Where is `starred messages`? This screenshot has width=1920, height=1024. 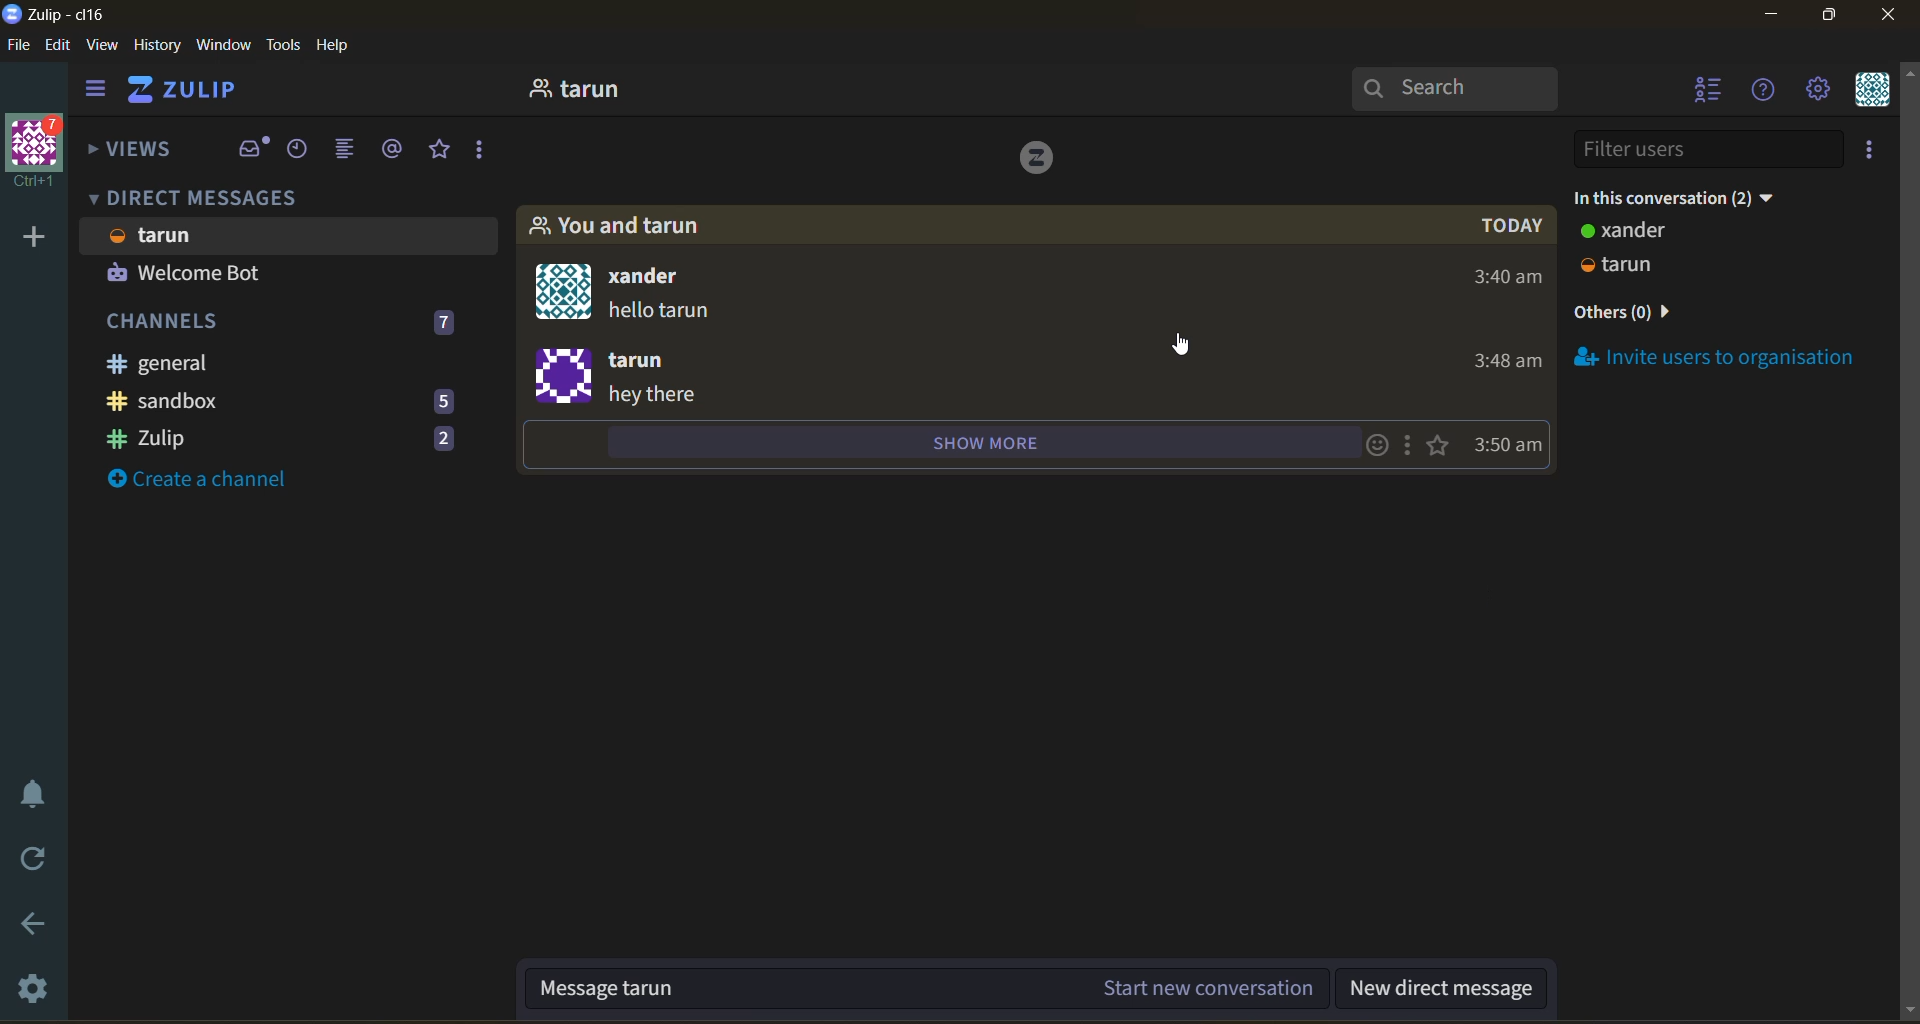
starred messages is located at coordinates (442, 151).